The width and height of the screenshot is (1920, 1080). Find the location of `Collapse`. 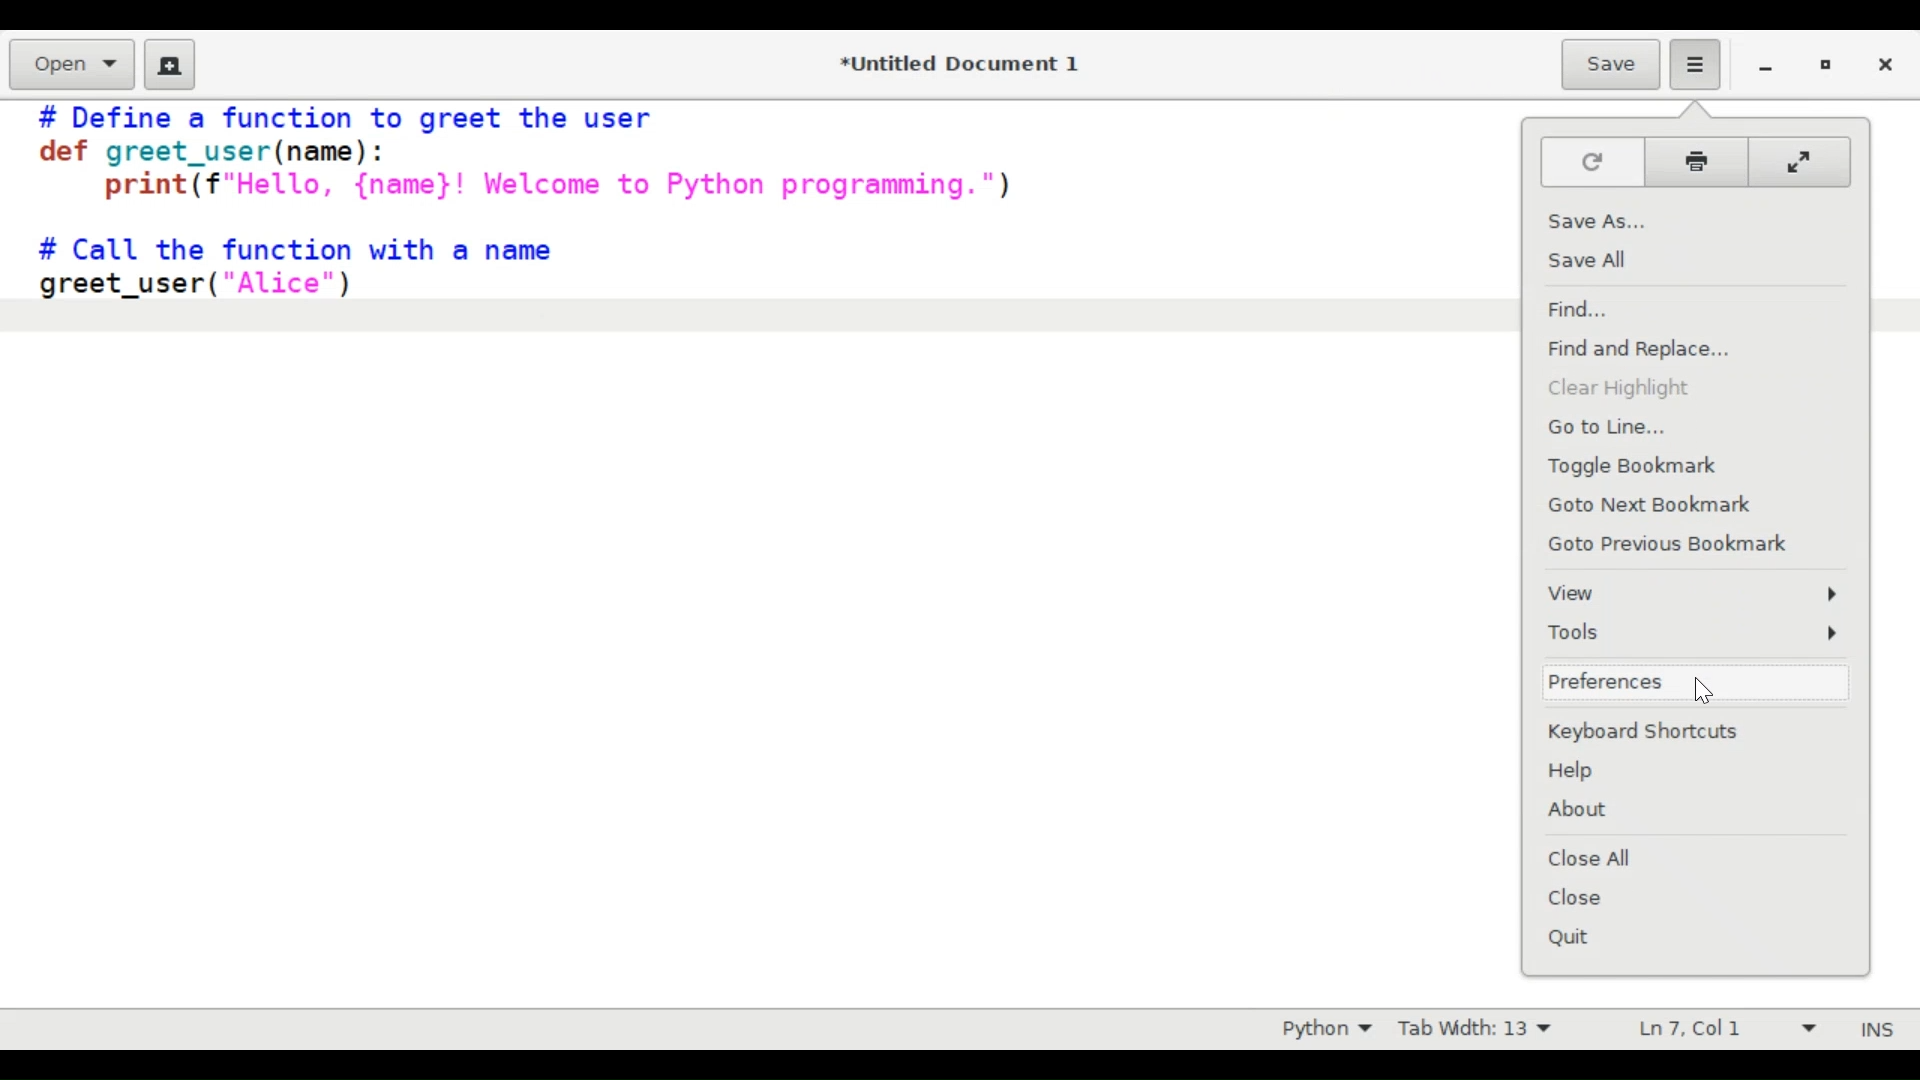

Collapse is located at coordinates (1798, 163).